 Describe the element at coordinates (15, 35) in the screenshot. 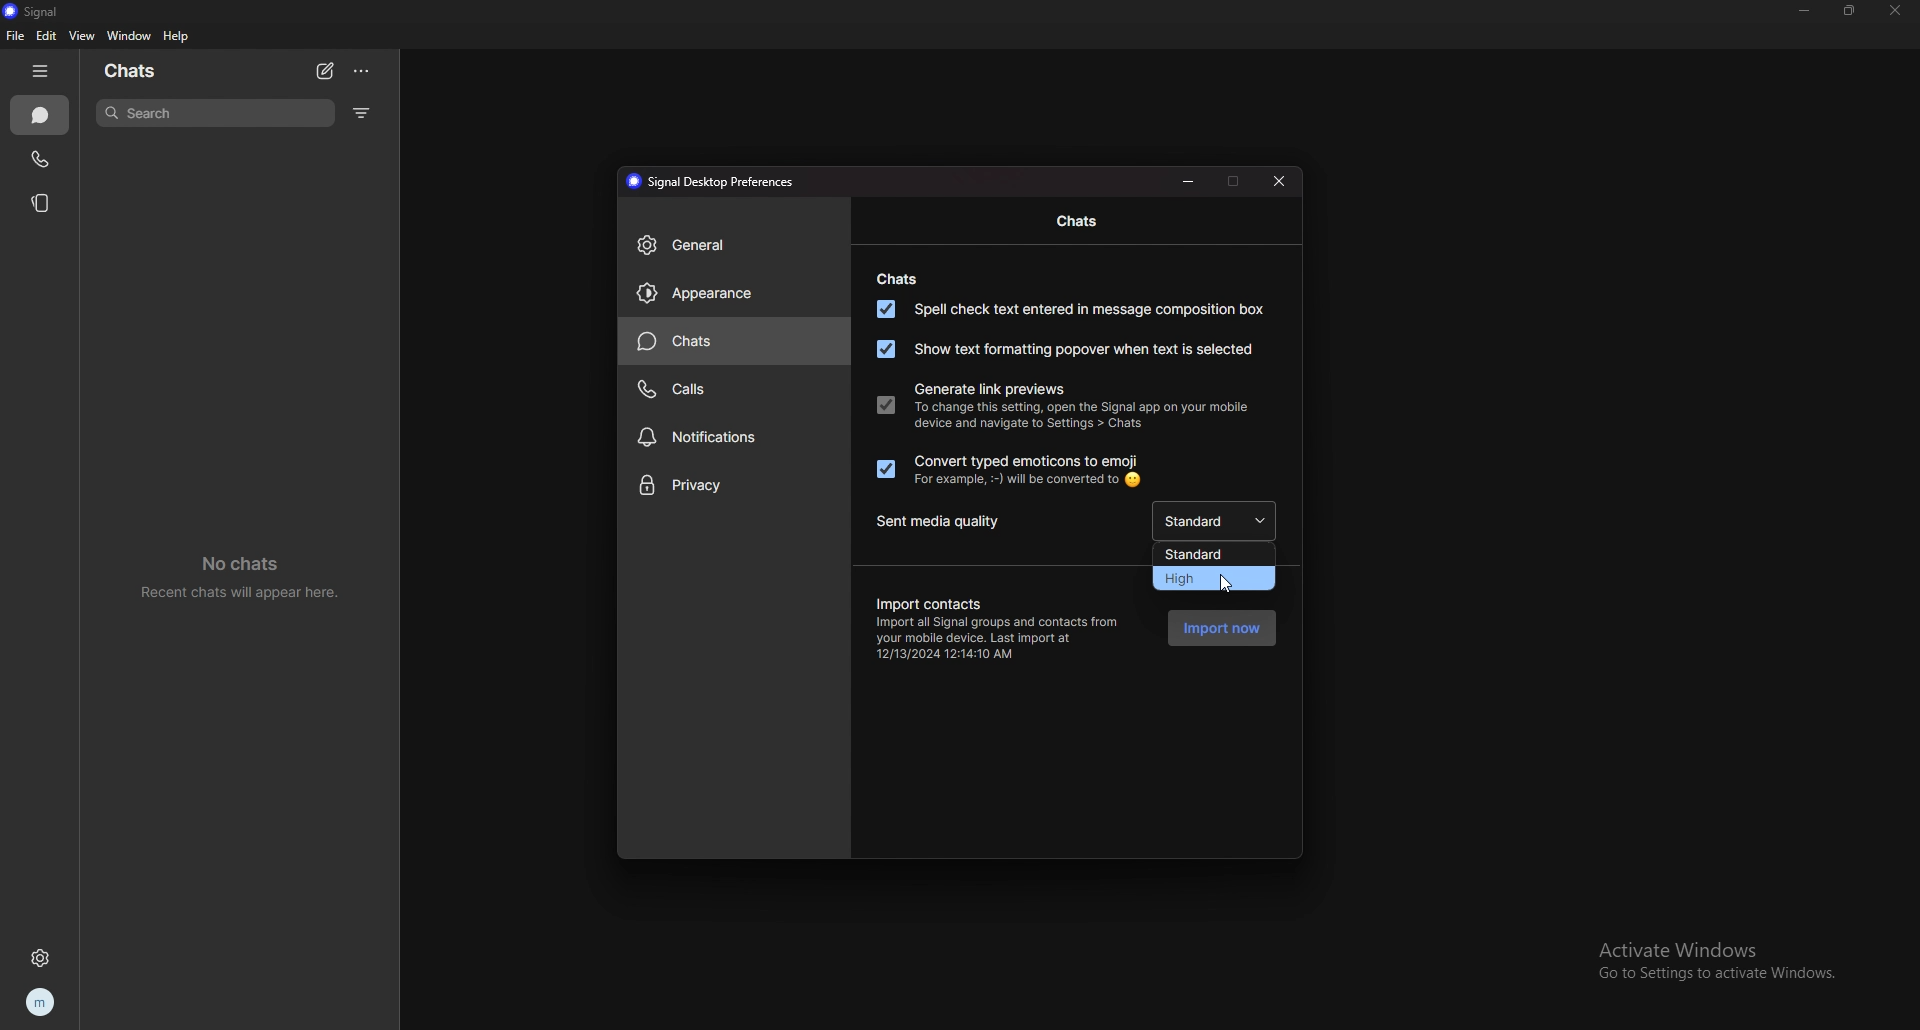

I see `file` at that location.